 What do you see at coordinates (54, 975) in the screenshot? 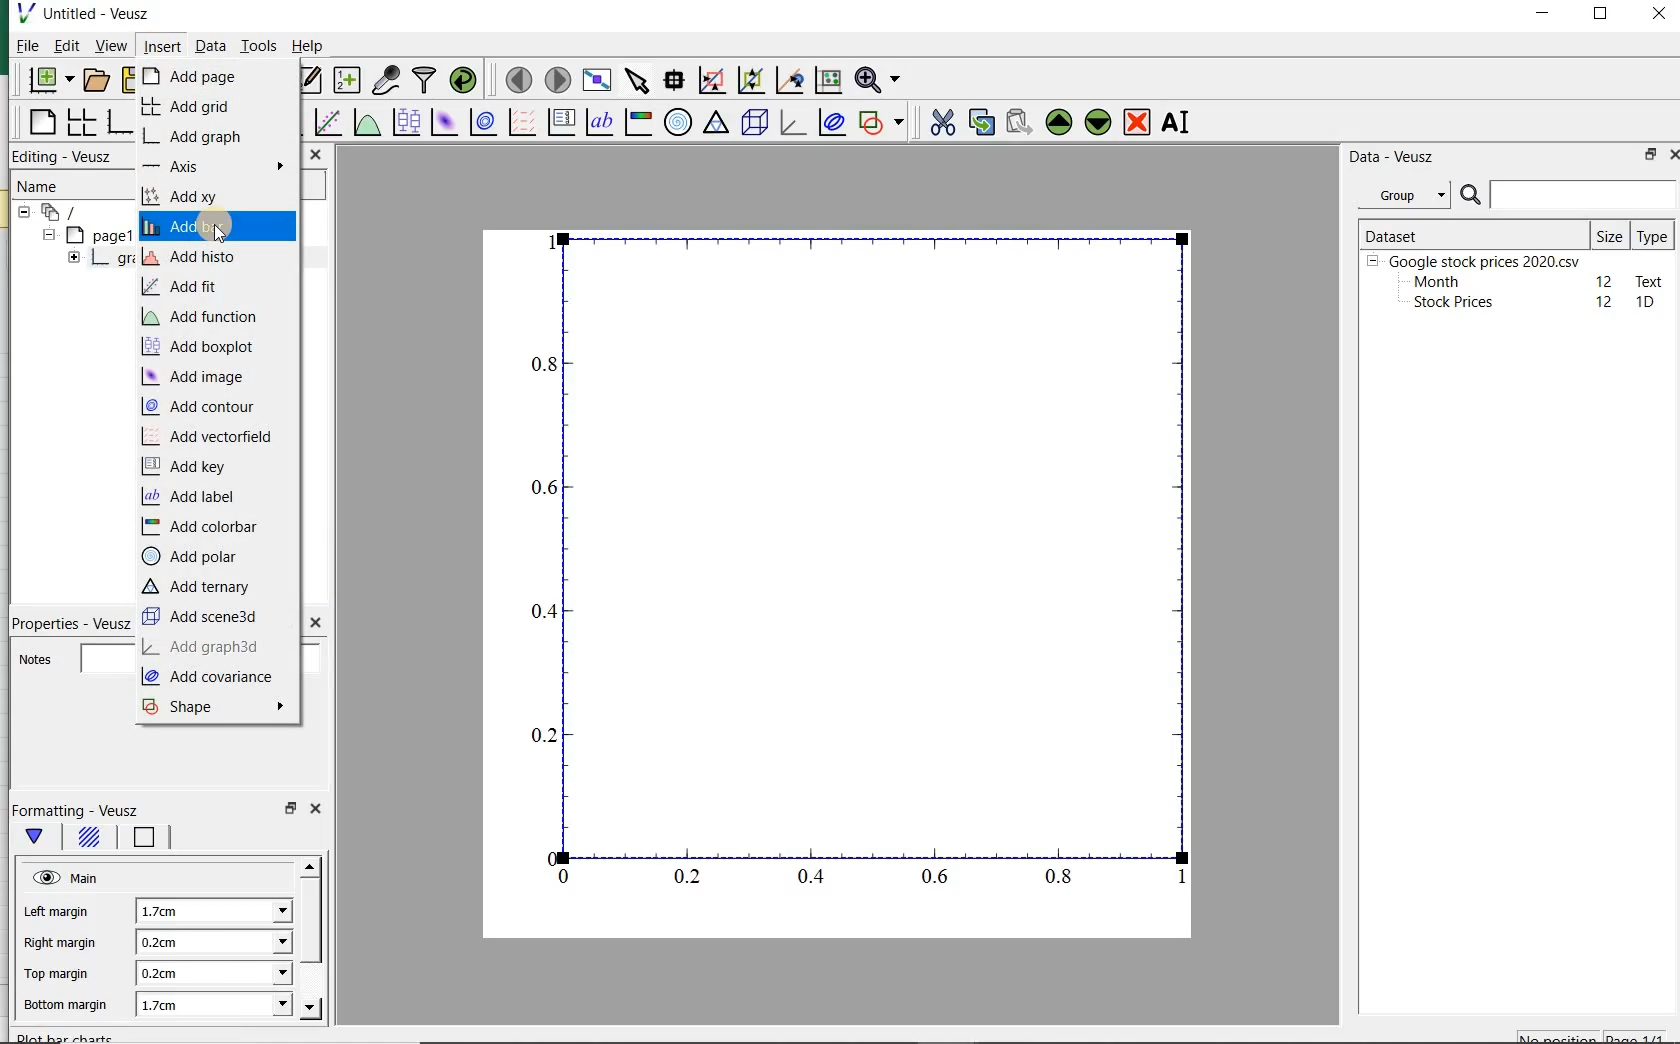
I see `top margin` at bounding box center [54, 975].